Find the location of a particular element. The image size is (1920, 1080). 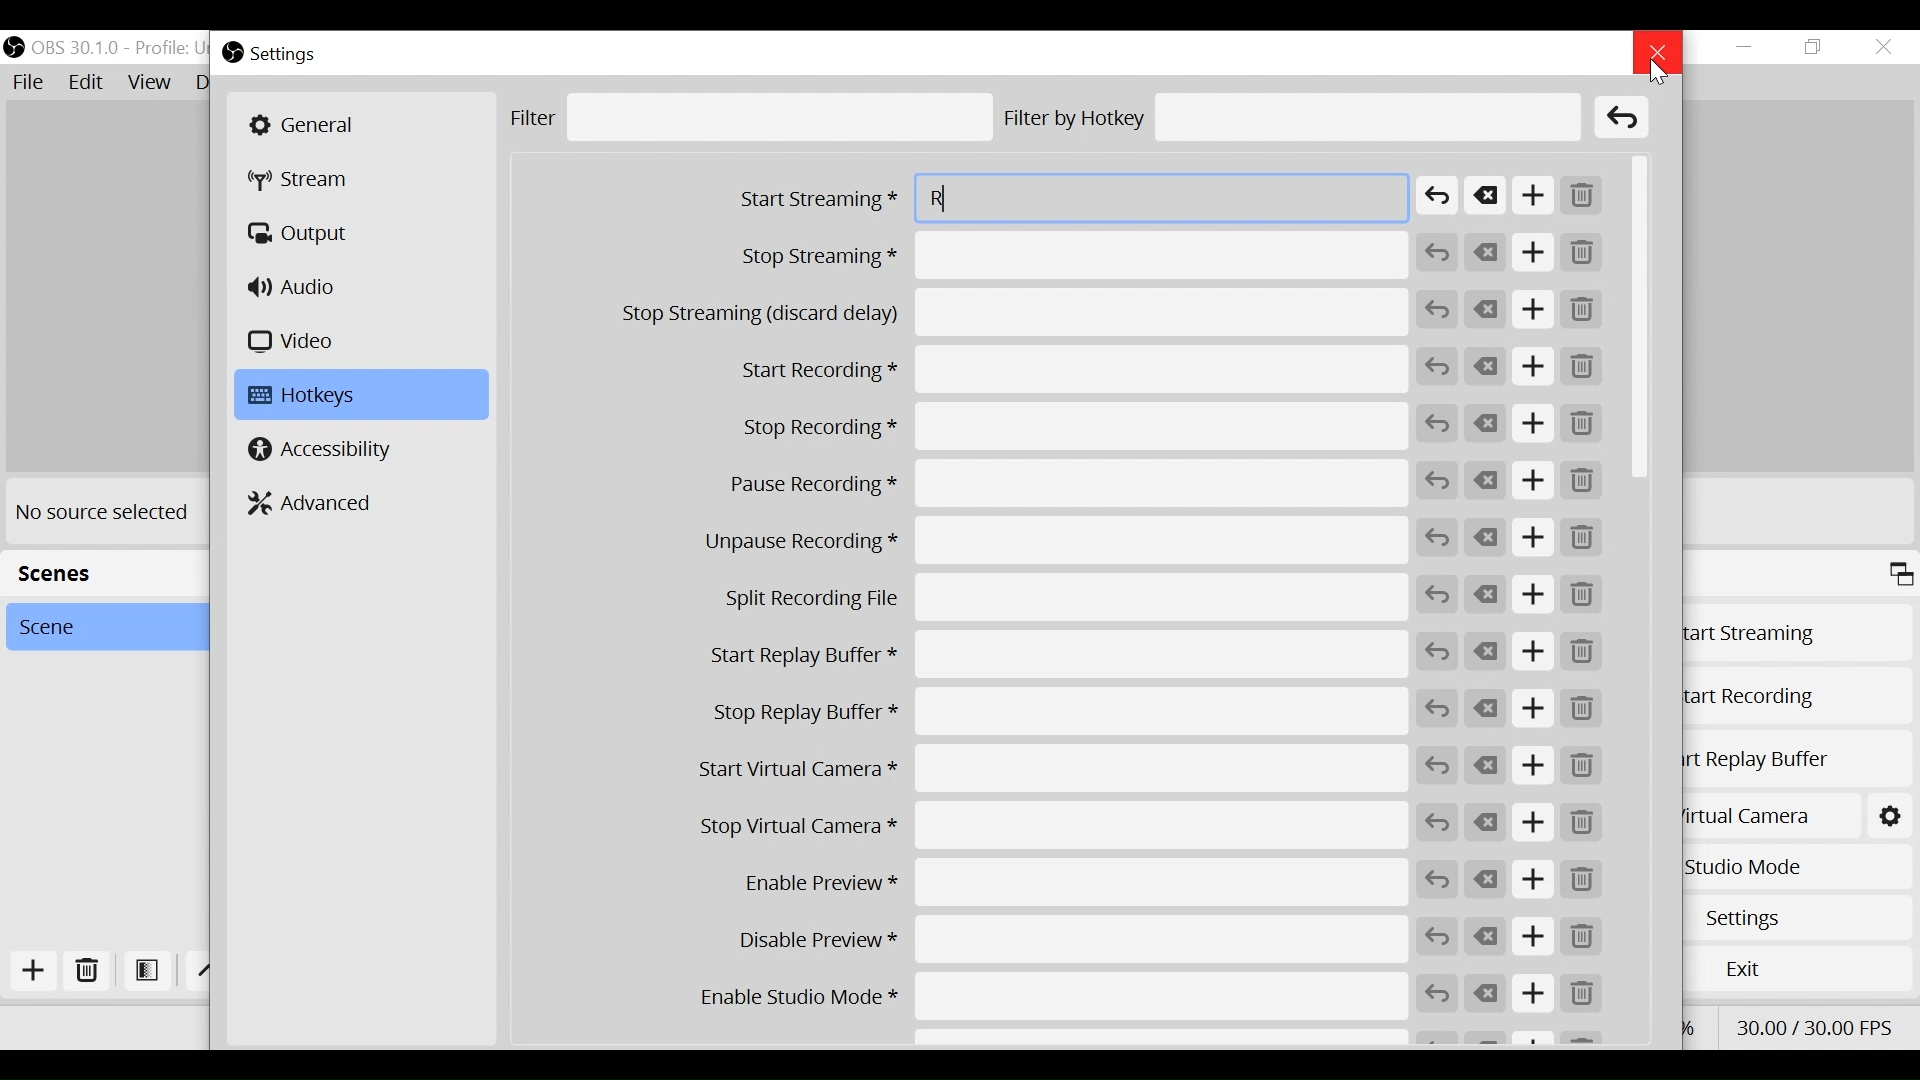

No source selected is located at coordinates (103, 510).